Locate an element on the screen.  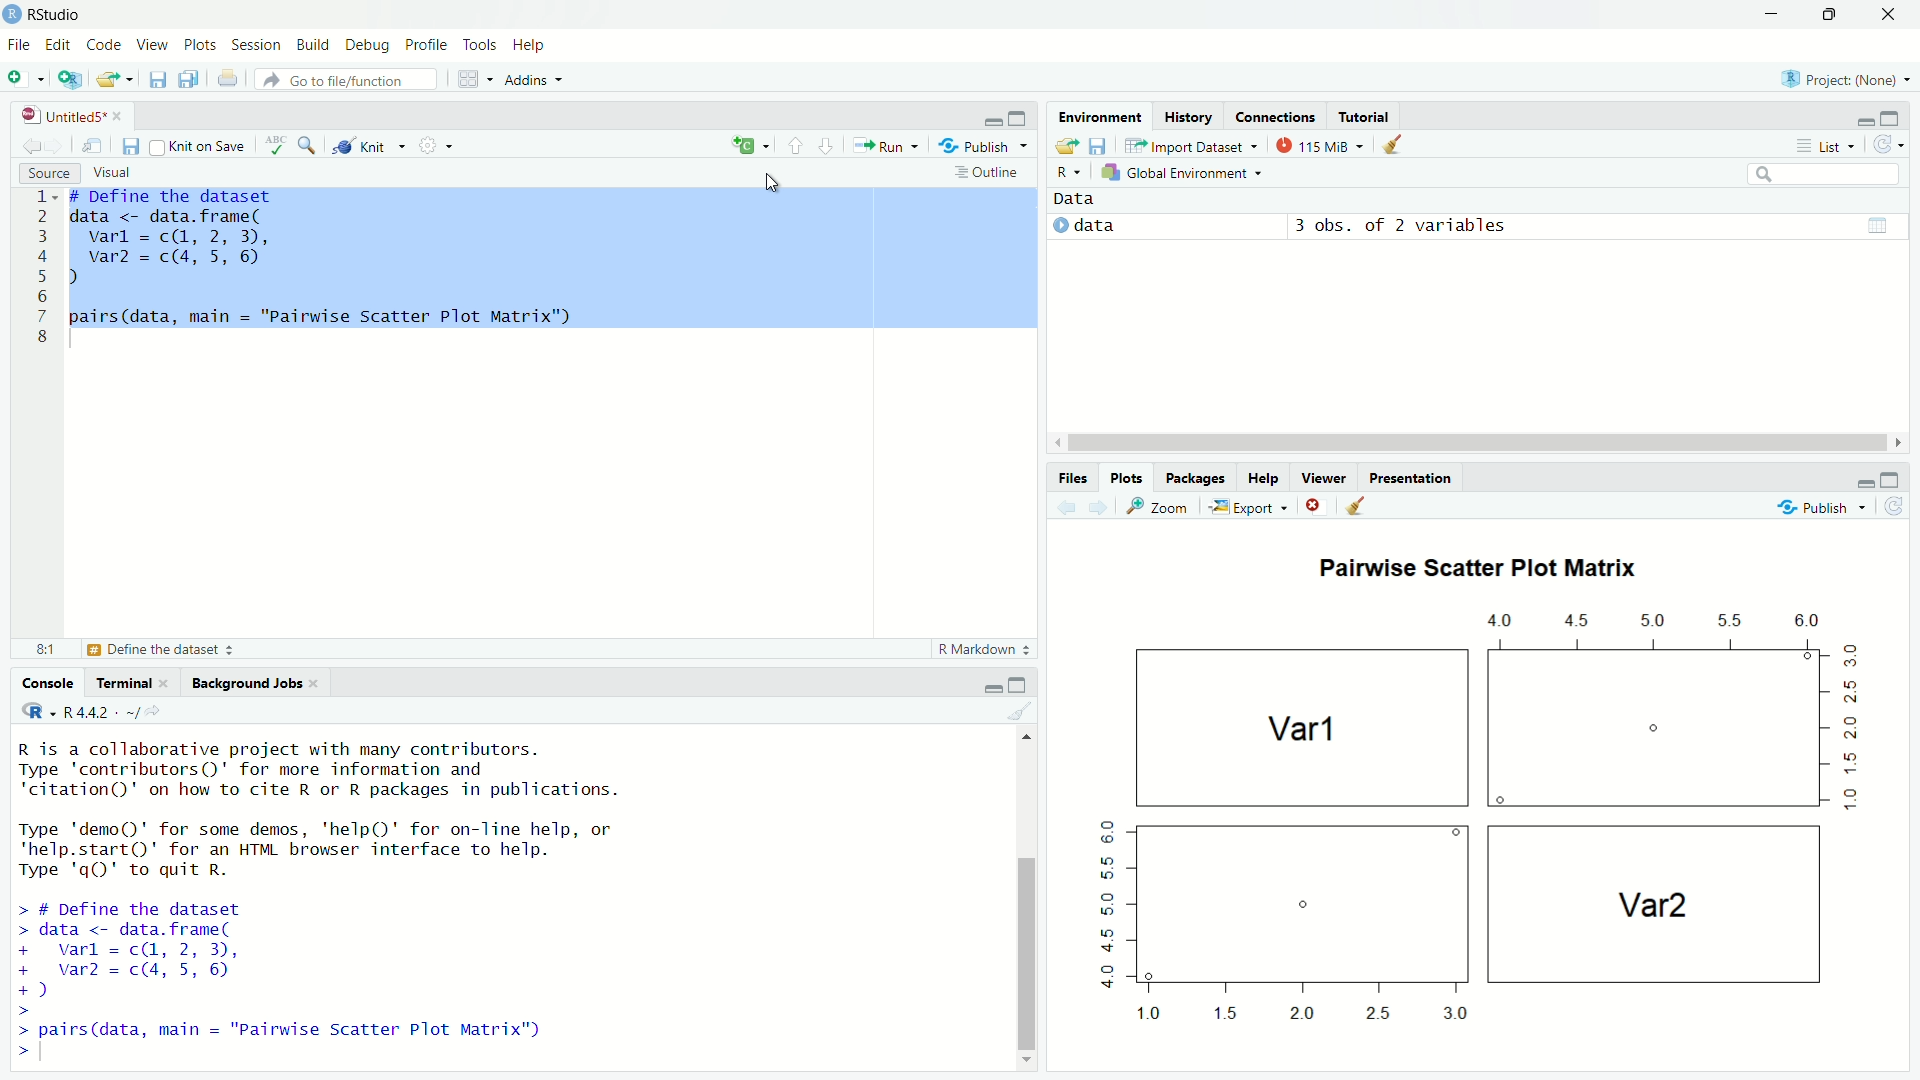
Down is located at coordinates (1028, 1057).